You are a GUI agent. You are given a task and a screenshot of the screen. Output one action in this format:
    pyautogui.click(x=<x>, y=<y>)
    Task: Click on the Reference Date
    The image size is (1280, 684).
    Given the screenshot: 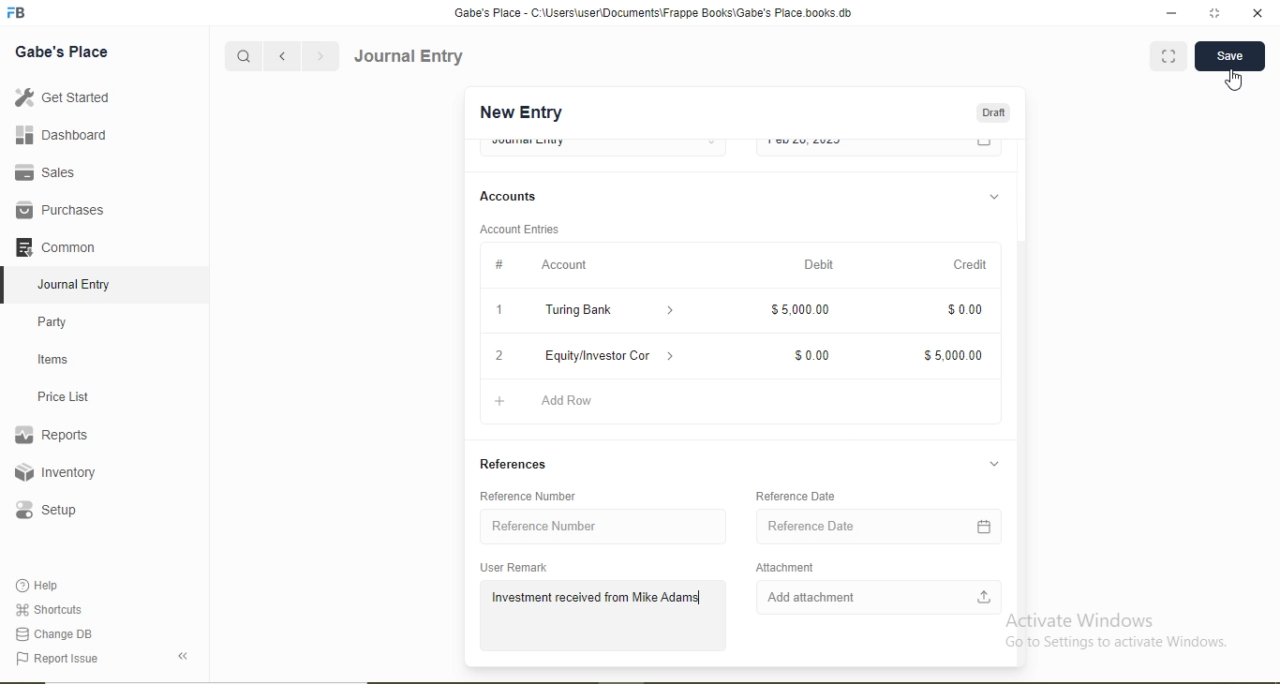 What is the action you would take?
    pyautogui.click(x=795, y=496)
    